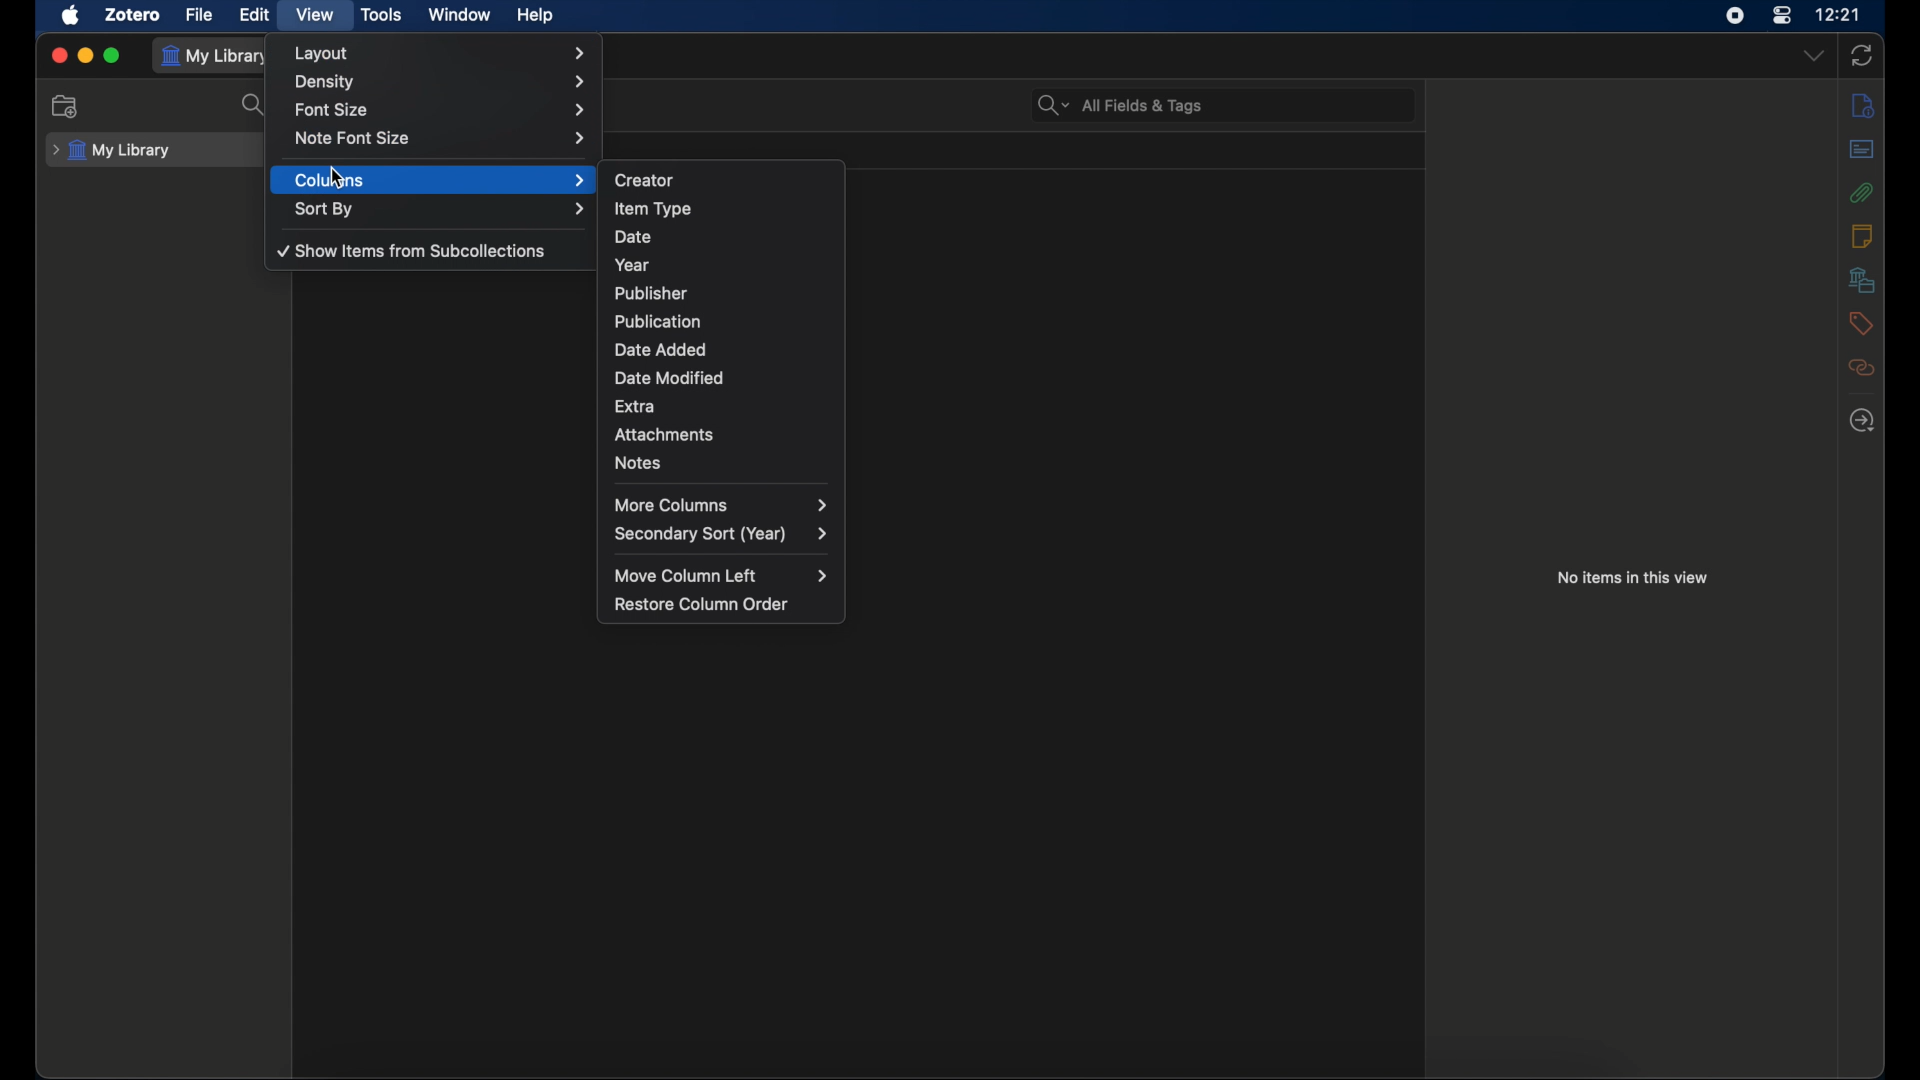  What do you see at coordinates (1121, 105) in the screenshot?
I see `search bar` at bounding box center [1121, 105].